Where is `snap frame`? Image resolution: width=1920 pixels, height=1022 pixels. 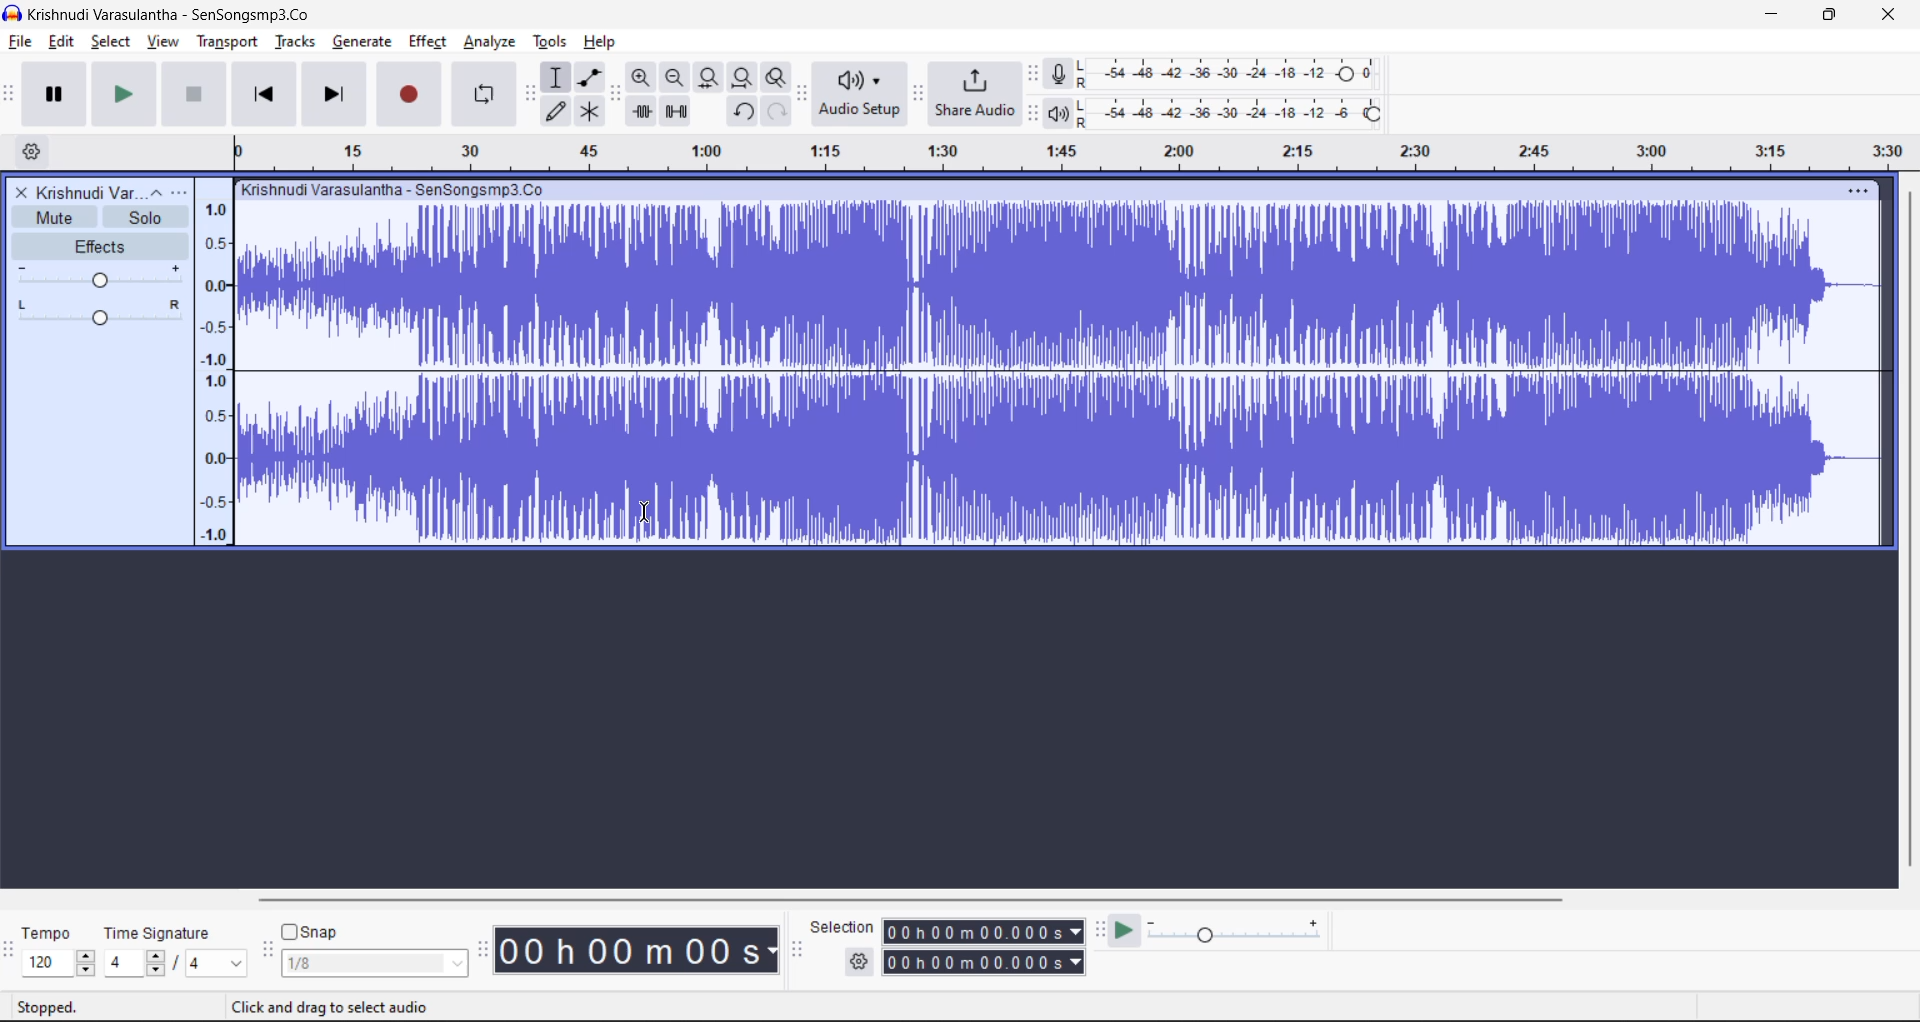
snap frame is located at coordinates (374, 964).